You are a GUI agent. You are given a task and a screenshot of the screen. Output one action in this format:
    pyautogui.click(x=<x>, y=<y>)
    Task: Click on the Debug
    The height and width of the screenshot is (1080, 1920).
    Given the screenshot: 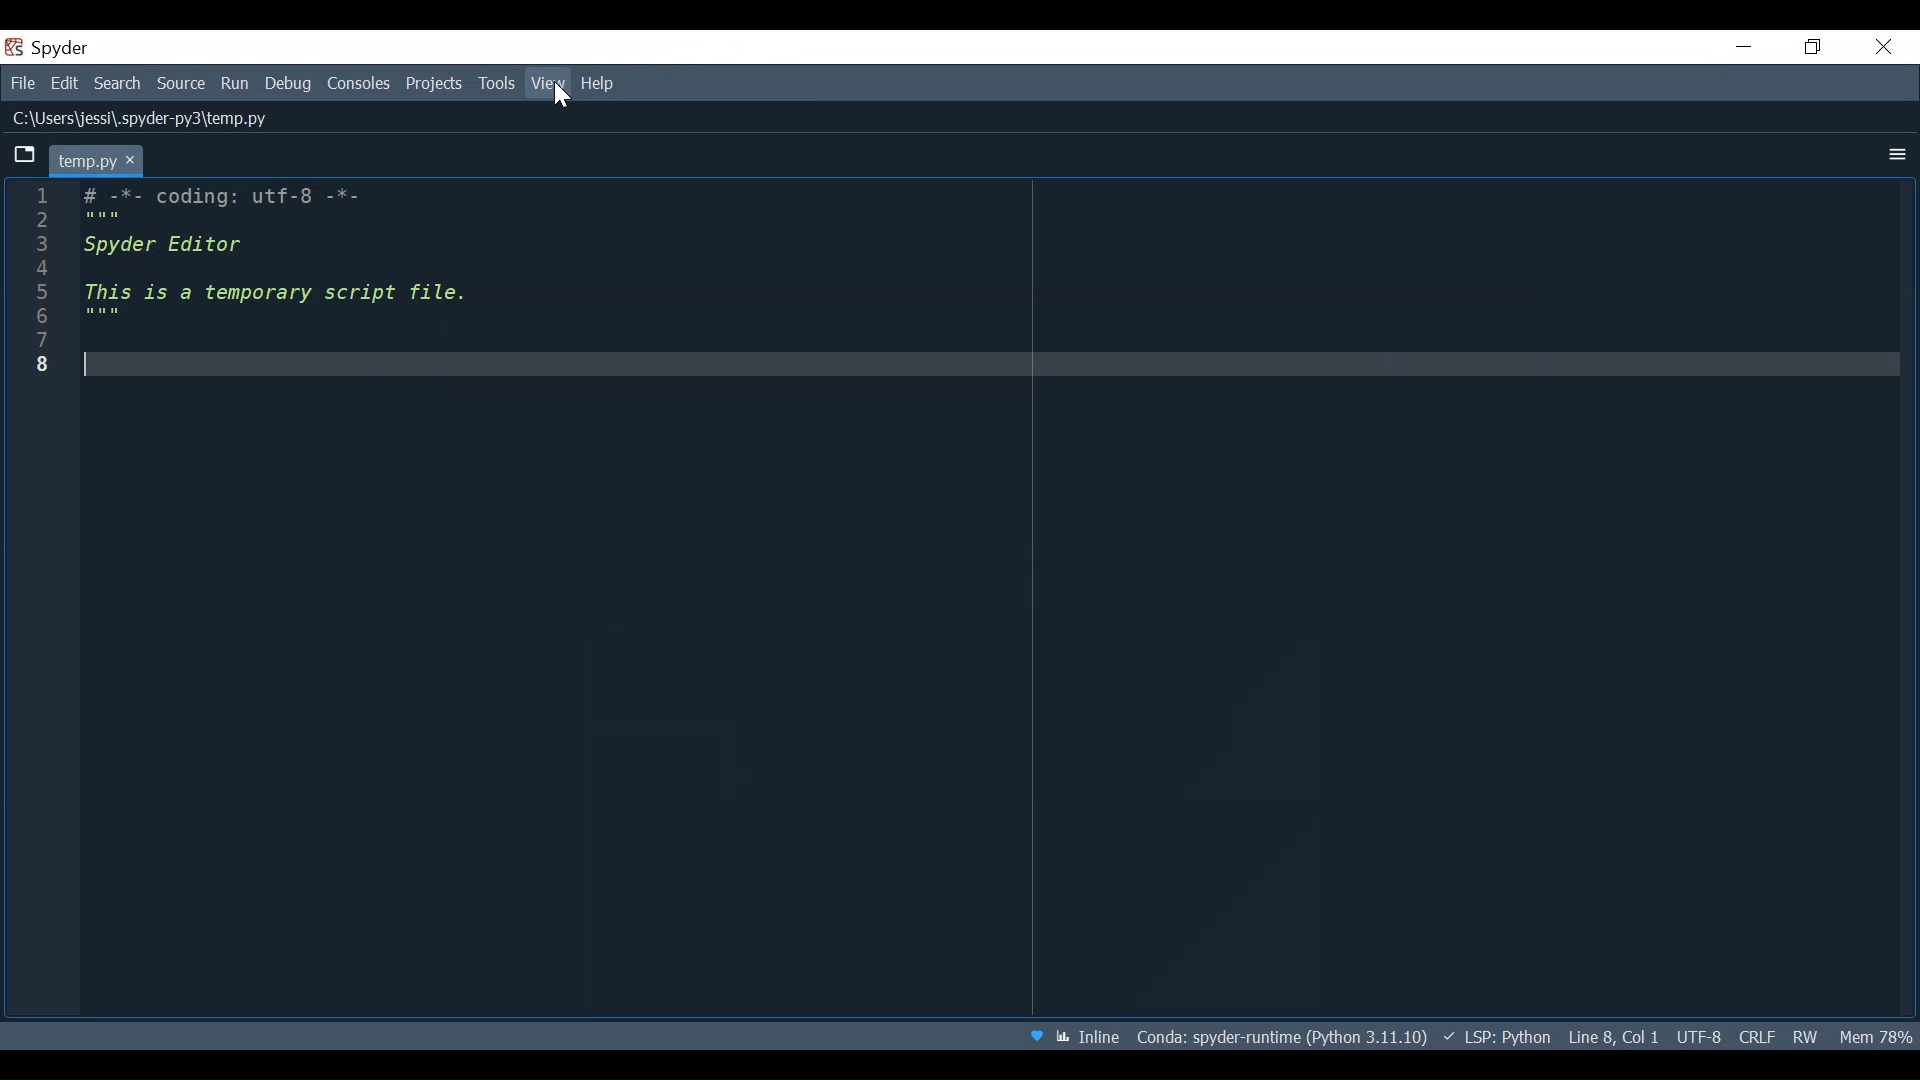 What is the action you would take?
    pyautogui.click(x=289, y=85)
    